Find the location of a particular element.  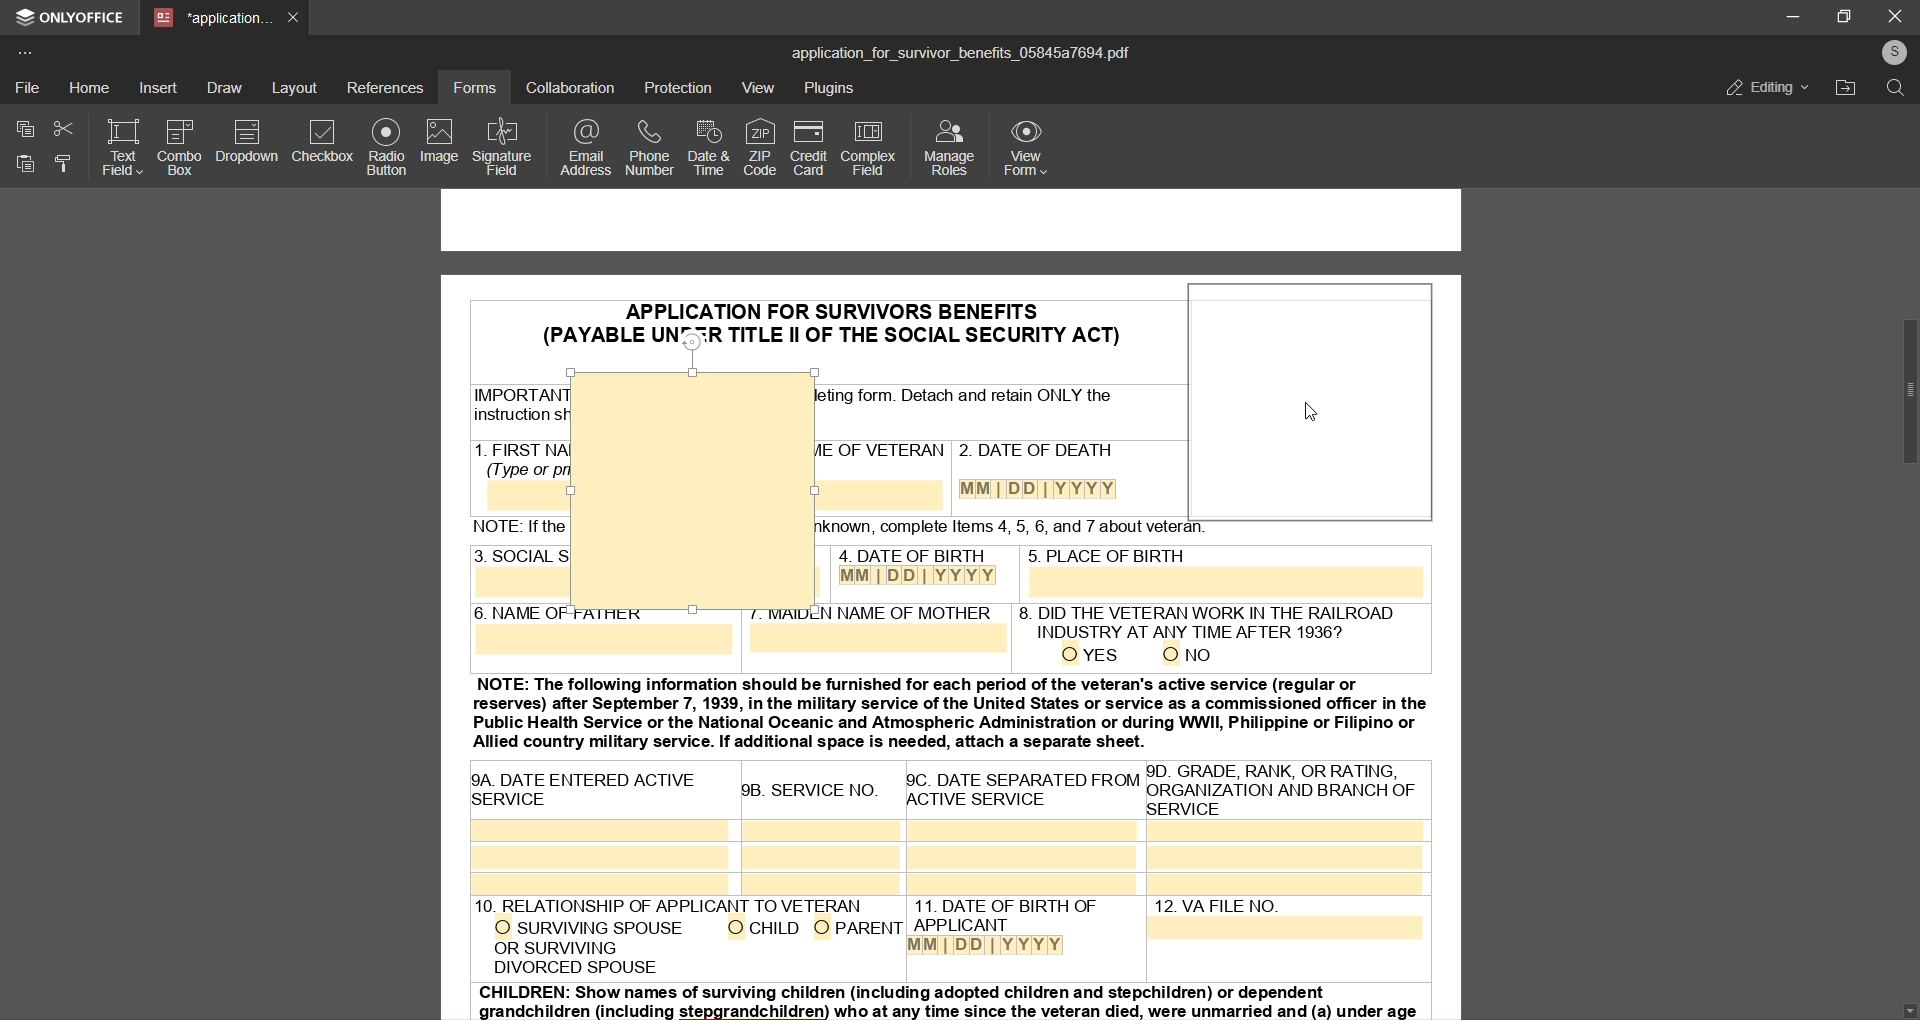

check box is located at coordinates (323, 144).